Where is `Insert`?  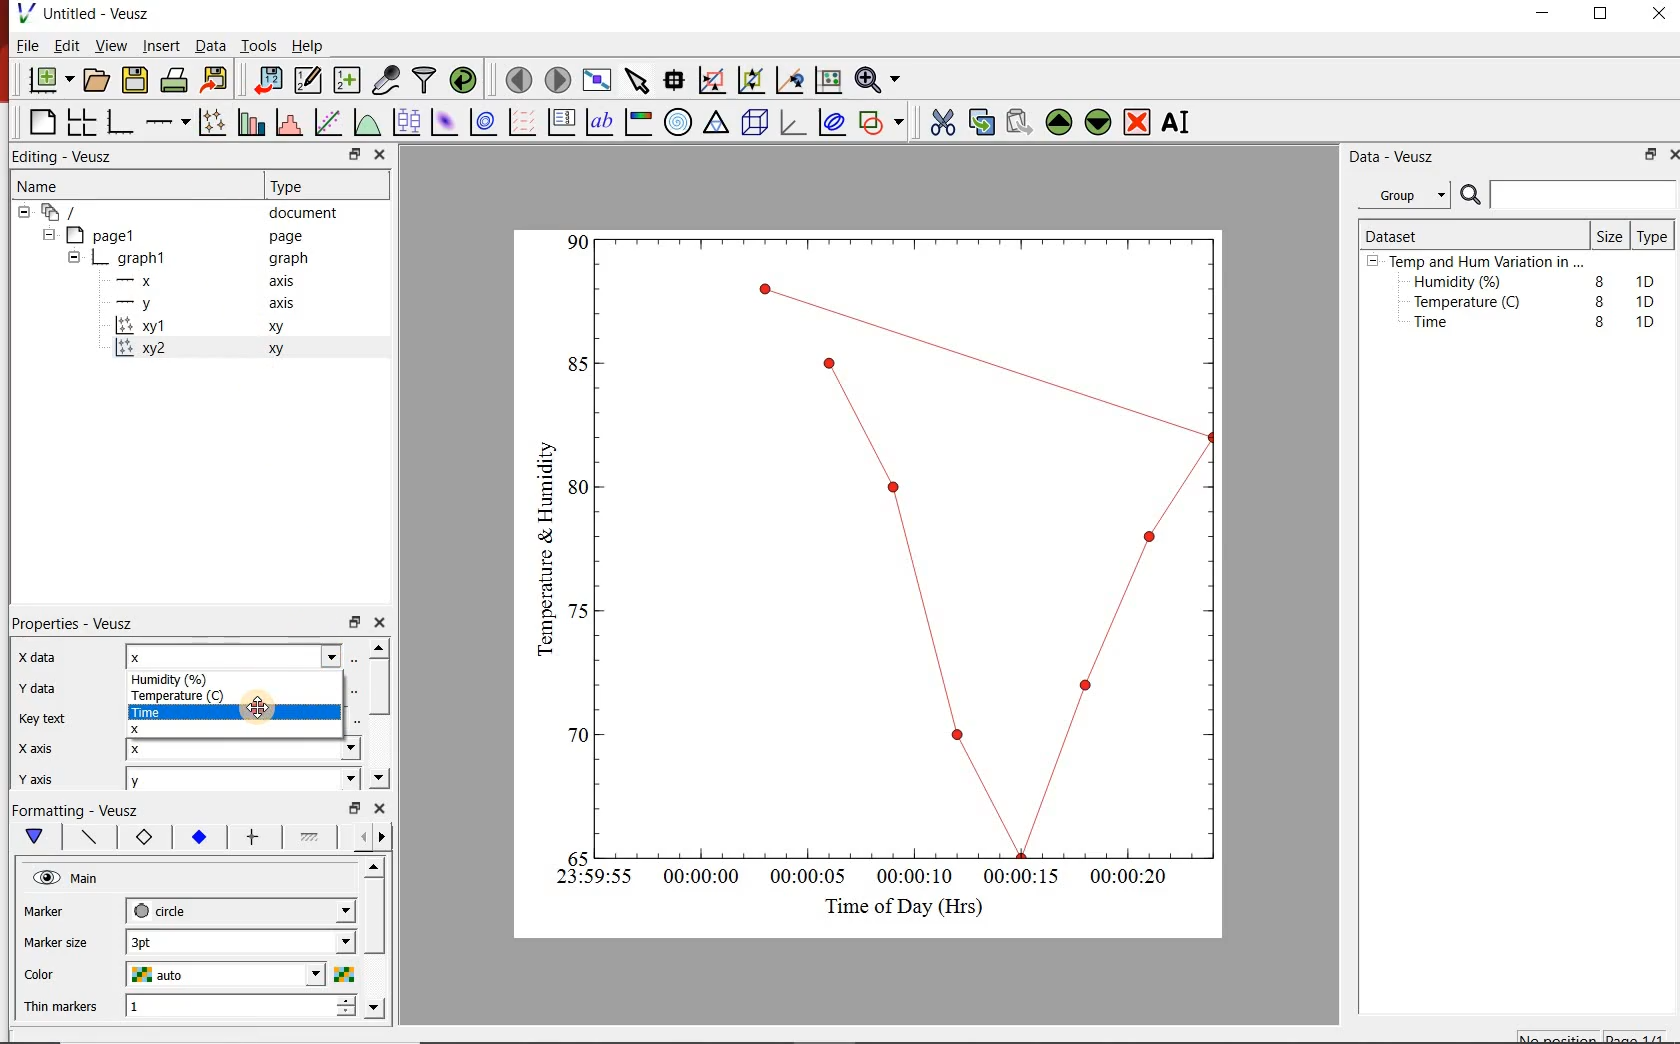 Insert is located at coordinates (158, 46).